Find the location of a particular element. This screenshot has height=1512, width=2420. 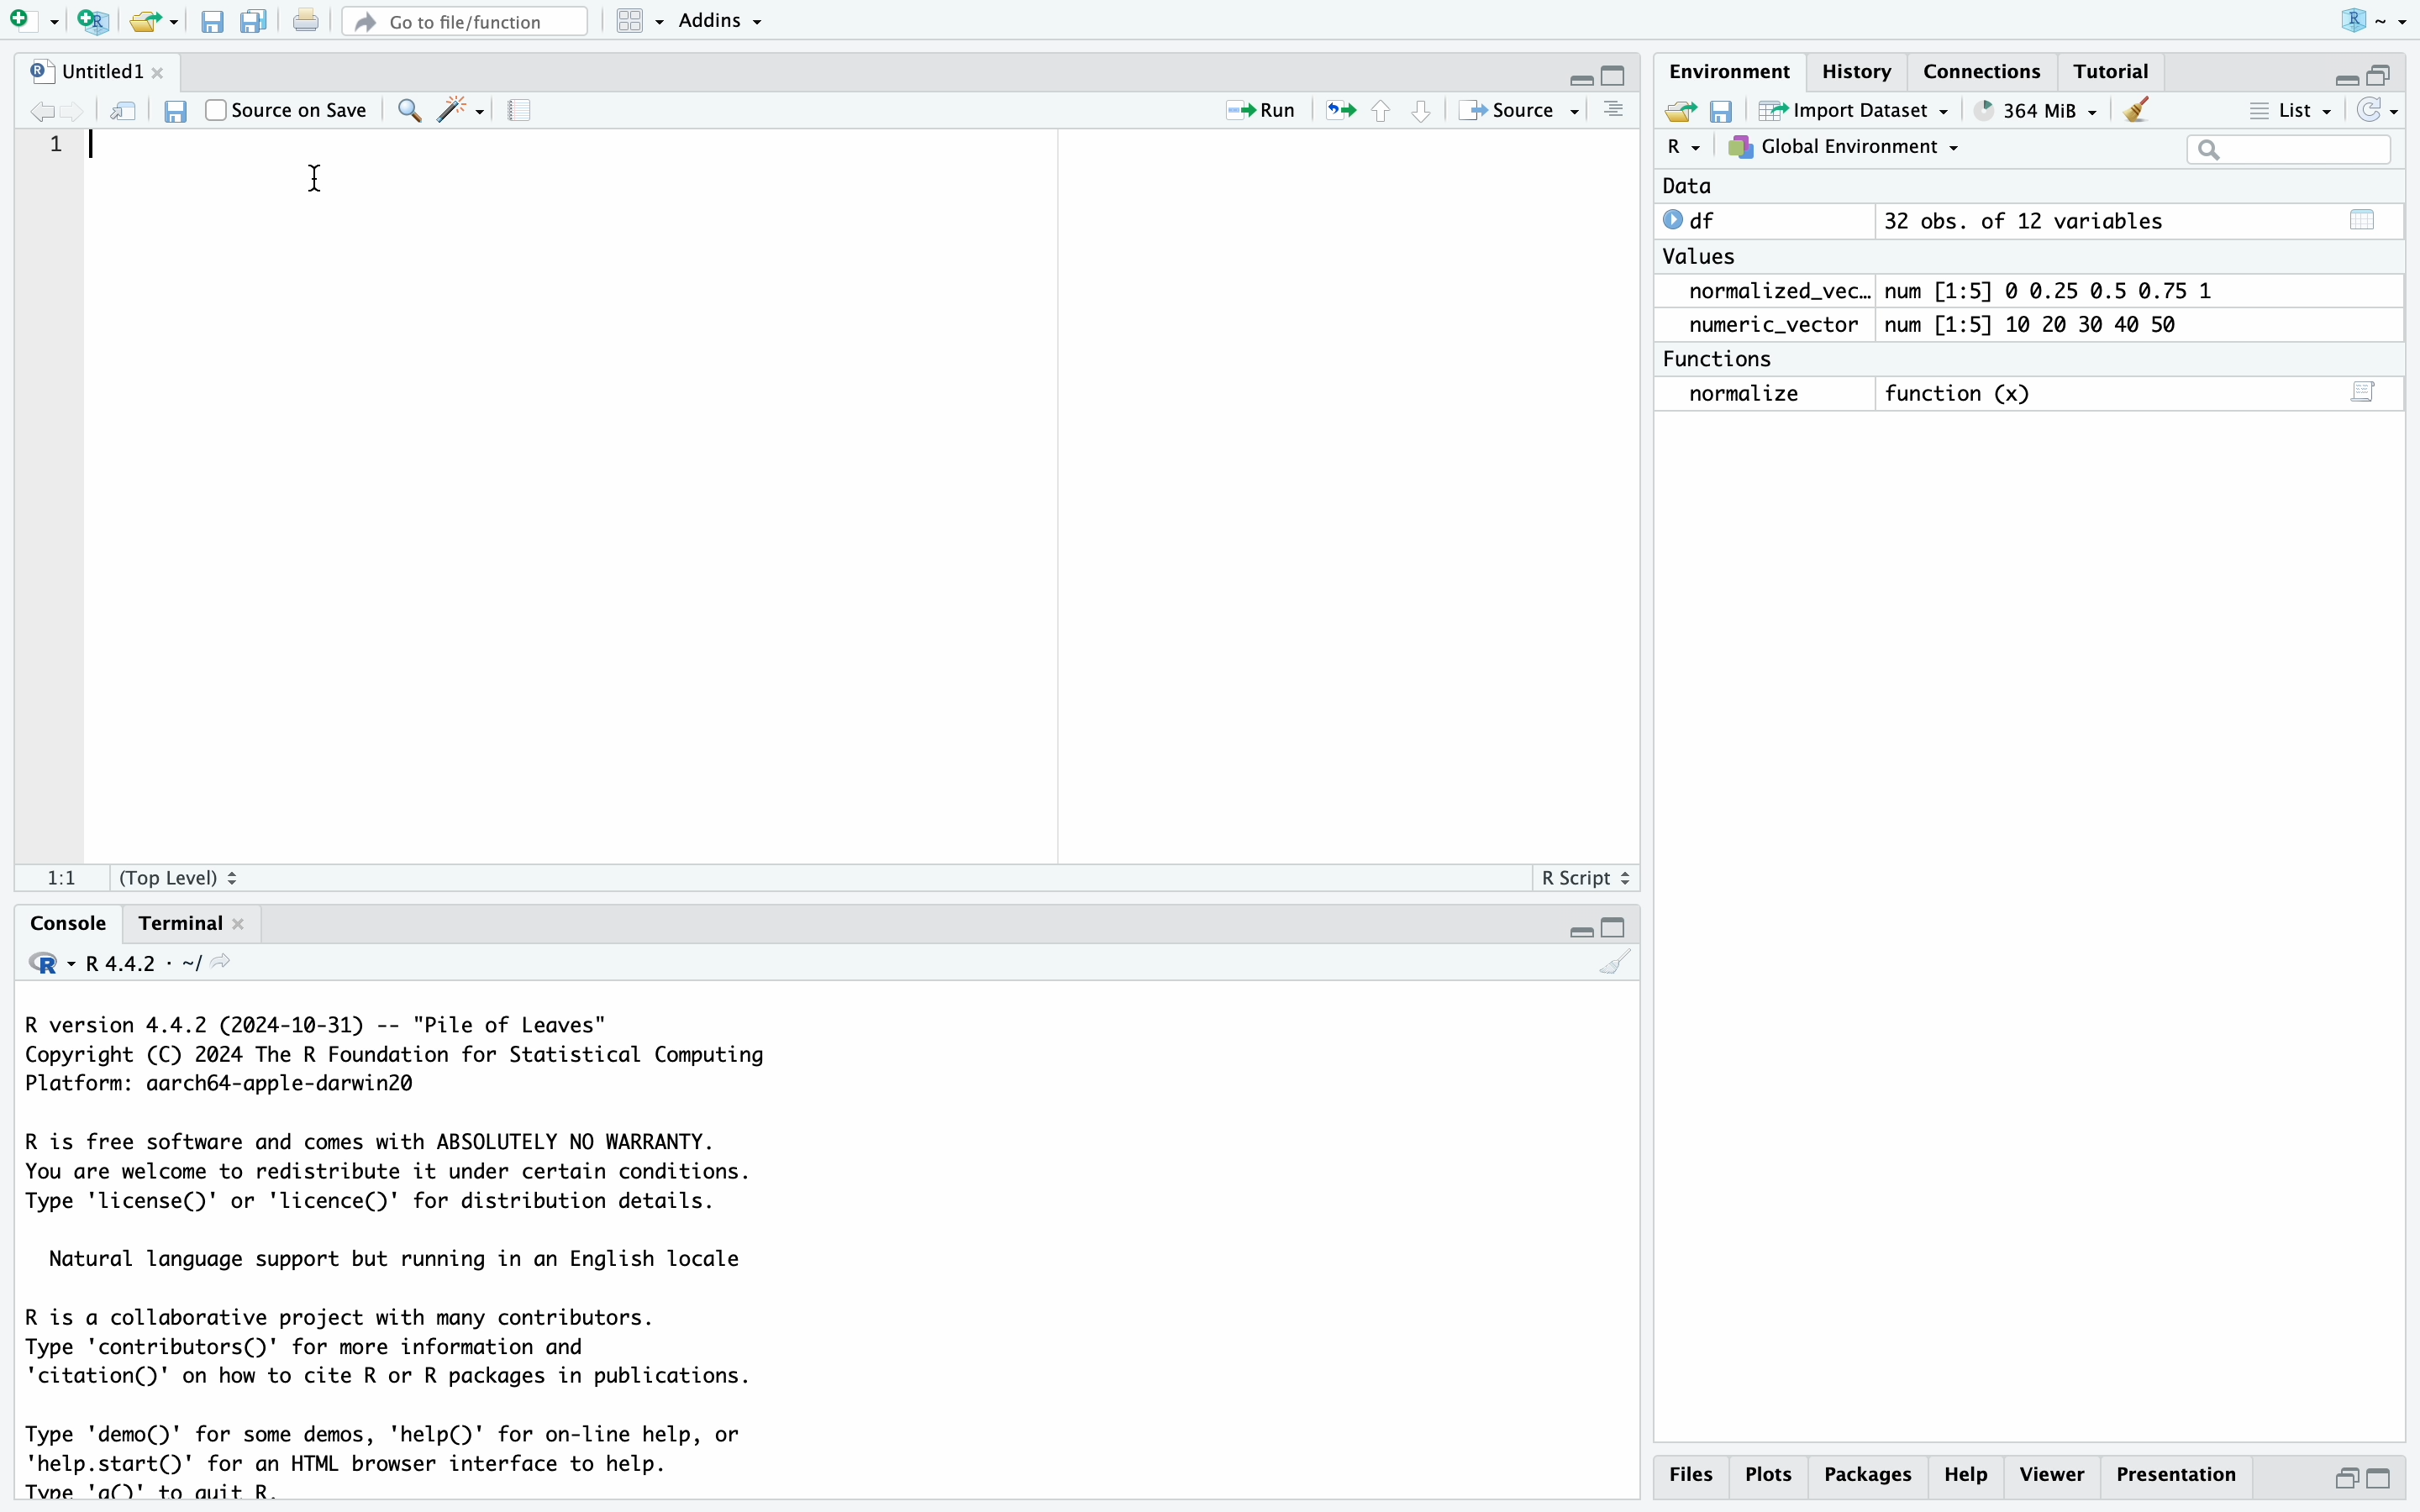

List is located at coordinates (2295, 113).